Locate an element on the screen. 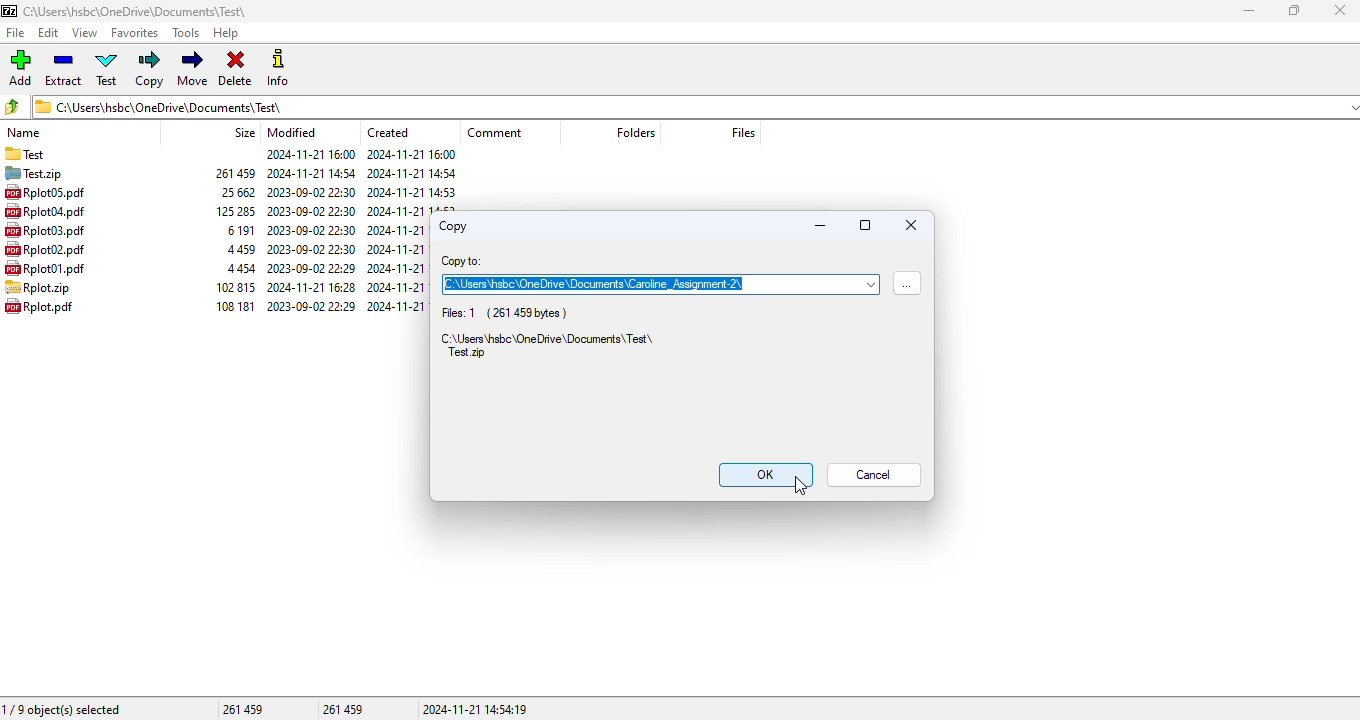  size is located at coordinates (234, 192).